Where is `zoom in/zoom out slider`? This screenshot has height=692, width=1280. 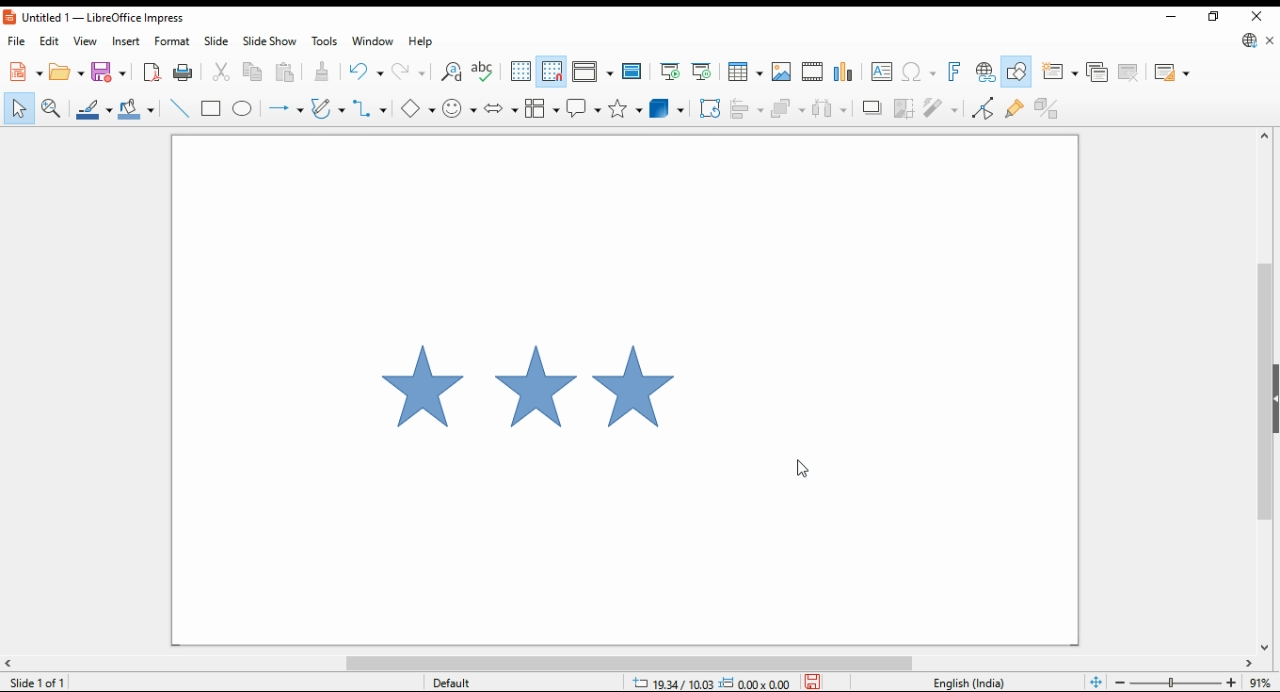 zoom in/zoom out slider is located at coordinates (1176, 681).